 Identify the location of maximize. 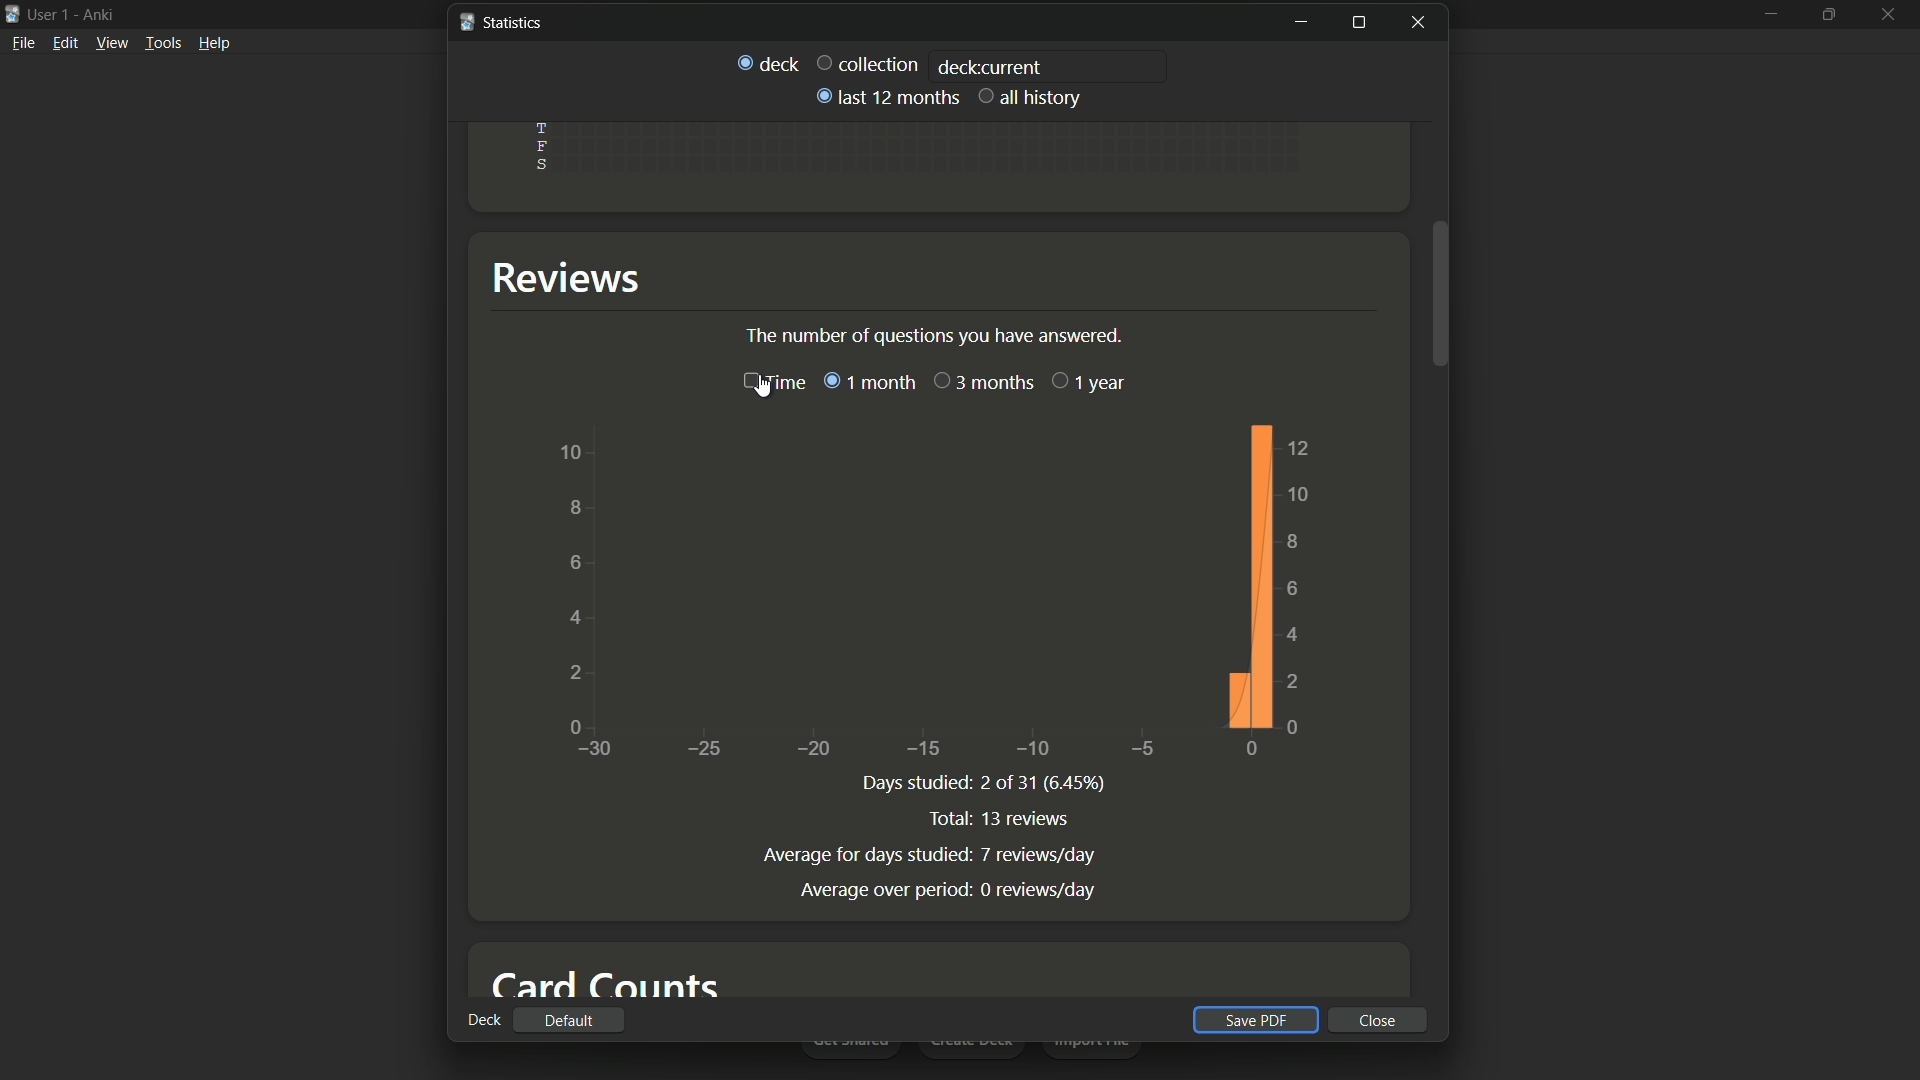
(1831, 14).